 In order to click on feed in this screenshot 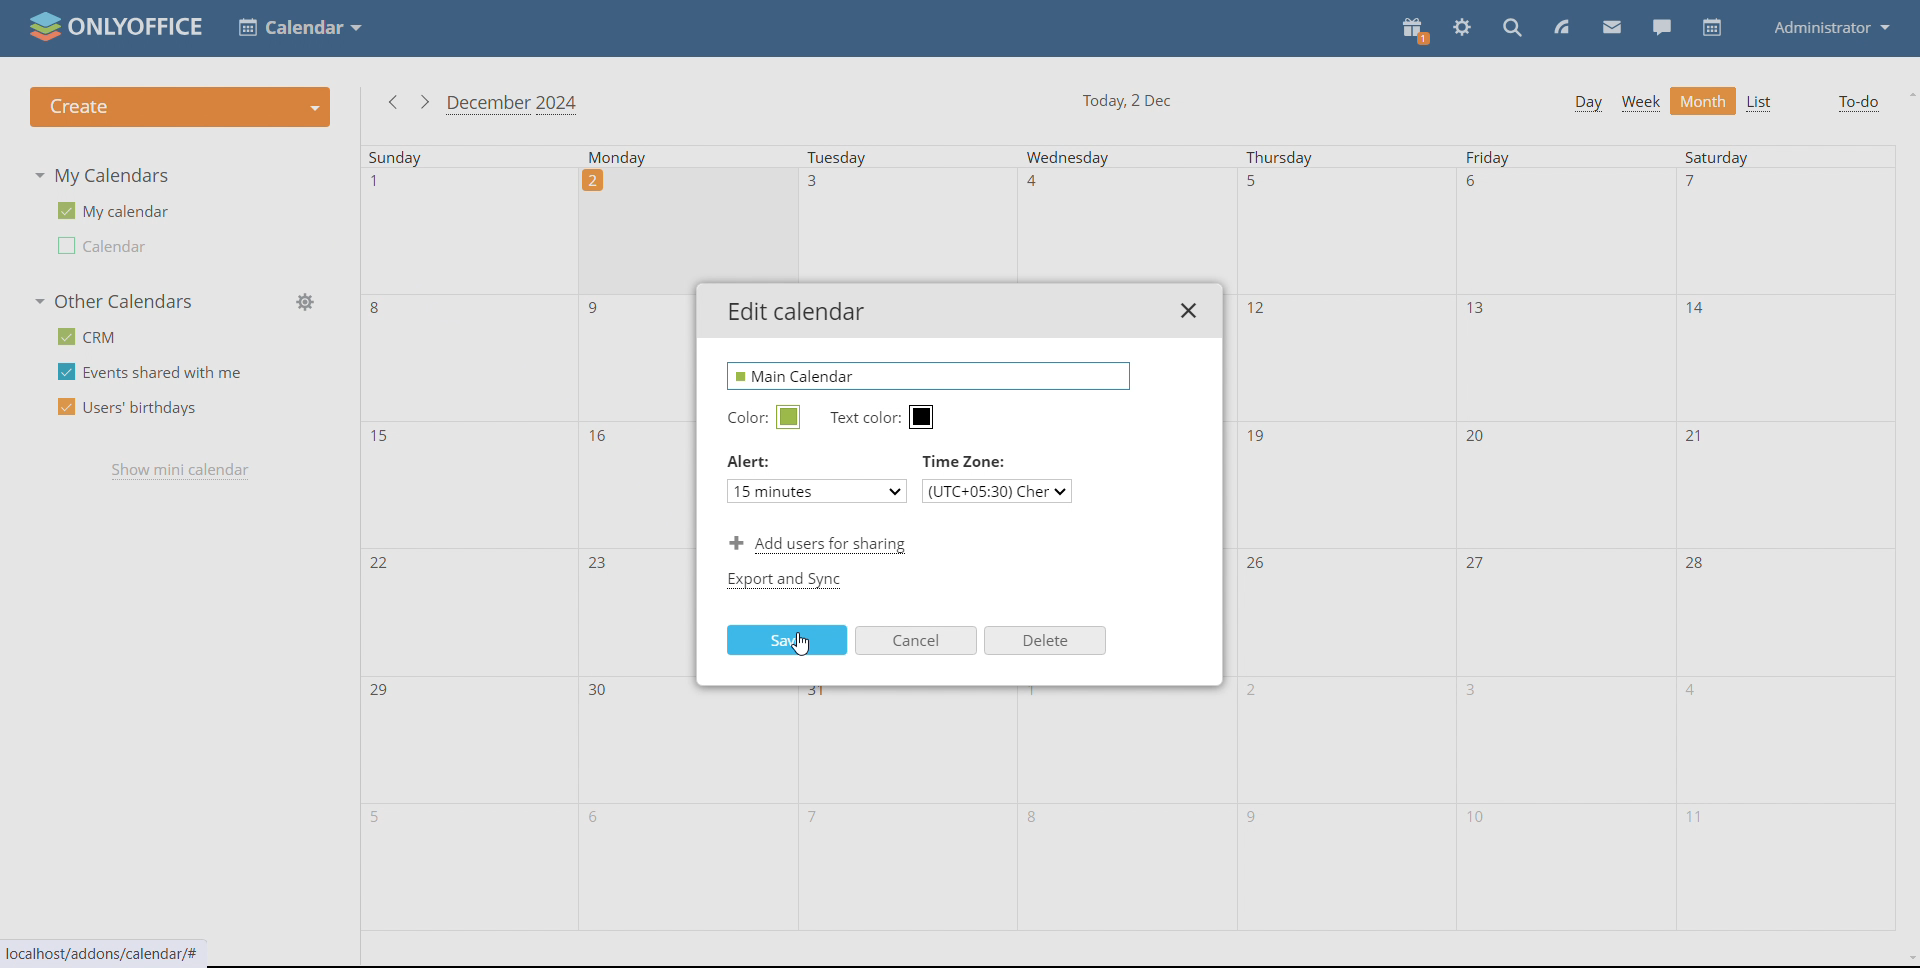, I will do `click(1563, 30)`.